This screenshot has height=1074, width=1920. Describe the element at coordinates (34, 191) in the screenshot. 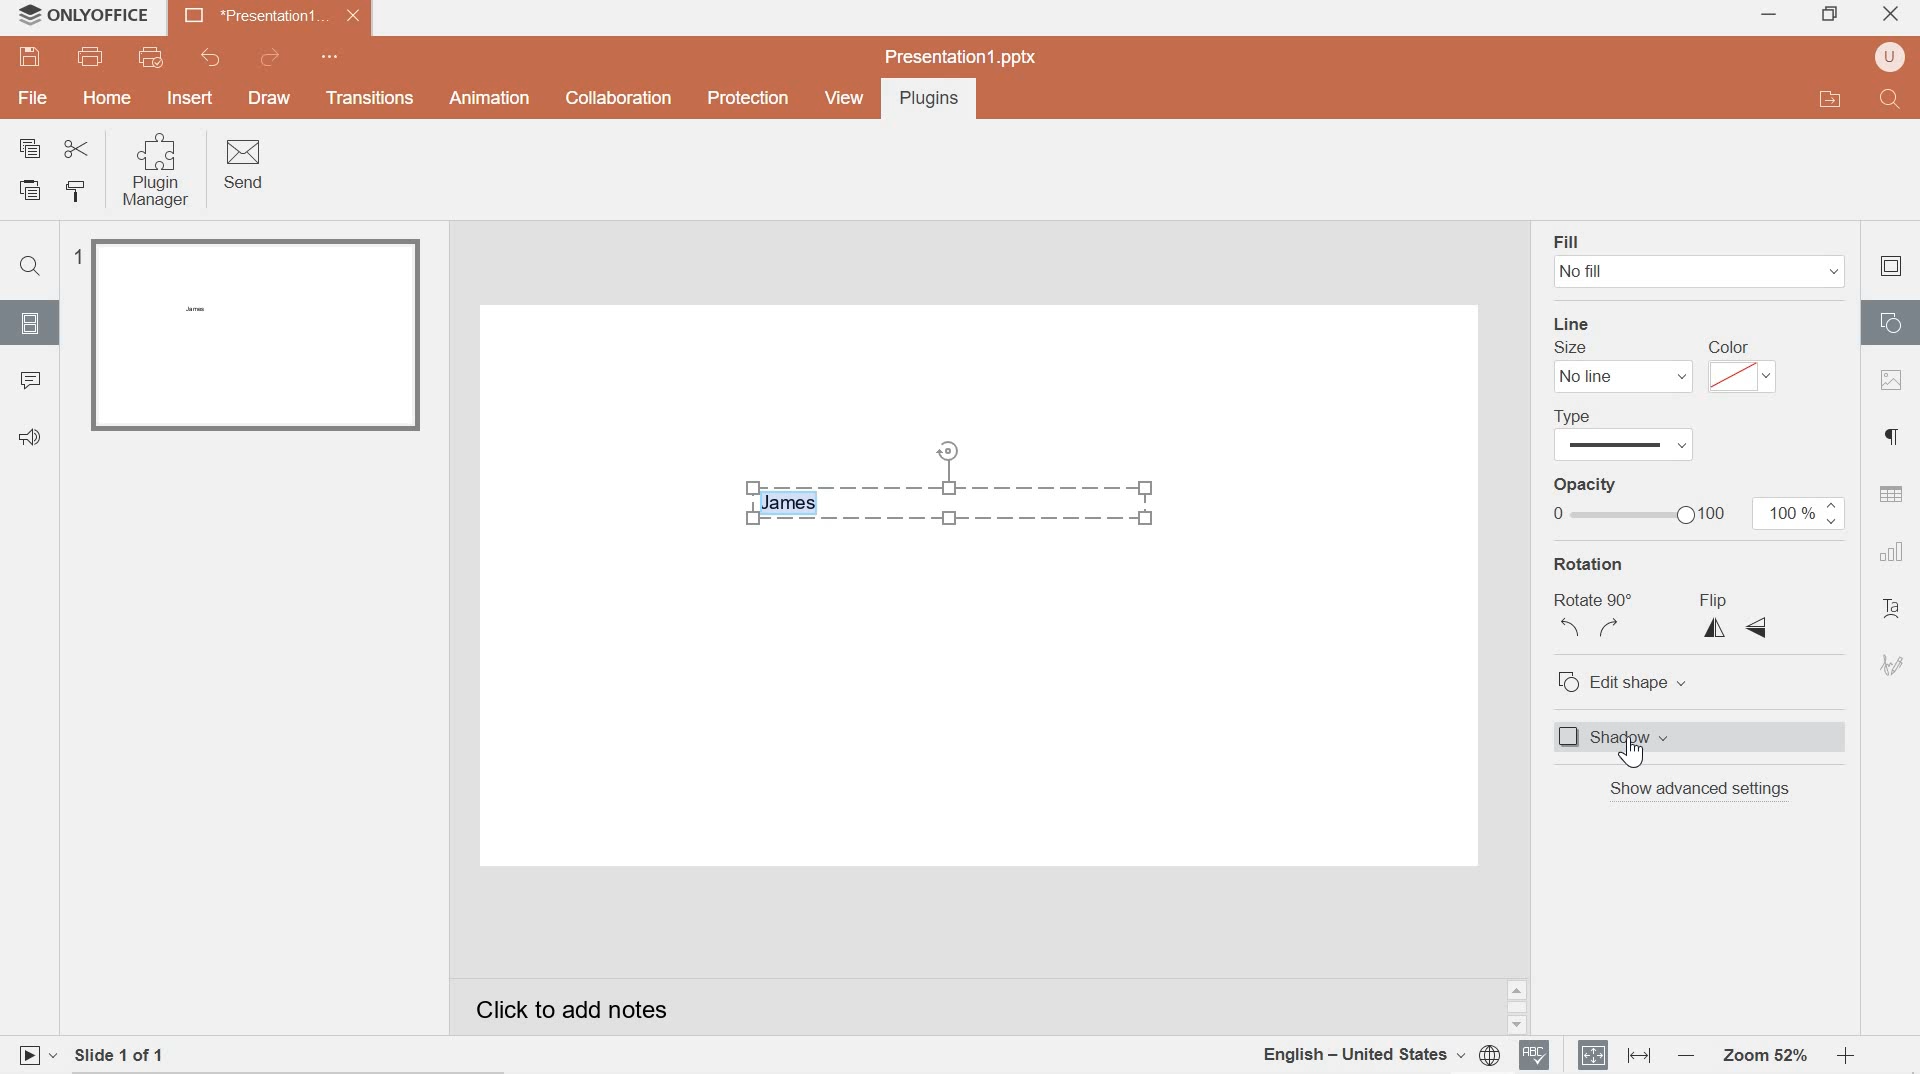

I see `paste` at that location.